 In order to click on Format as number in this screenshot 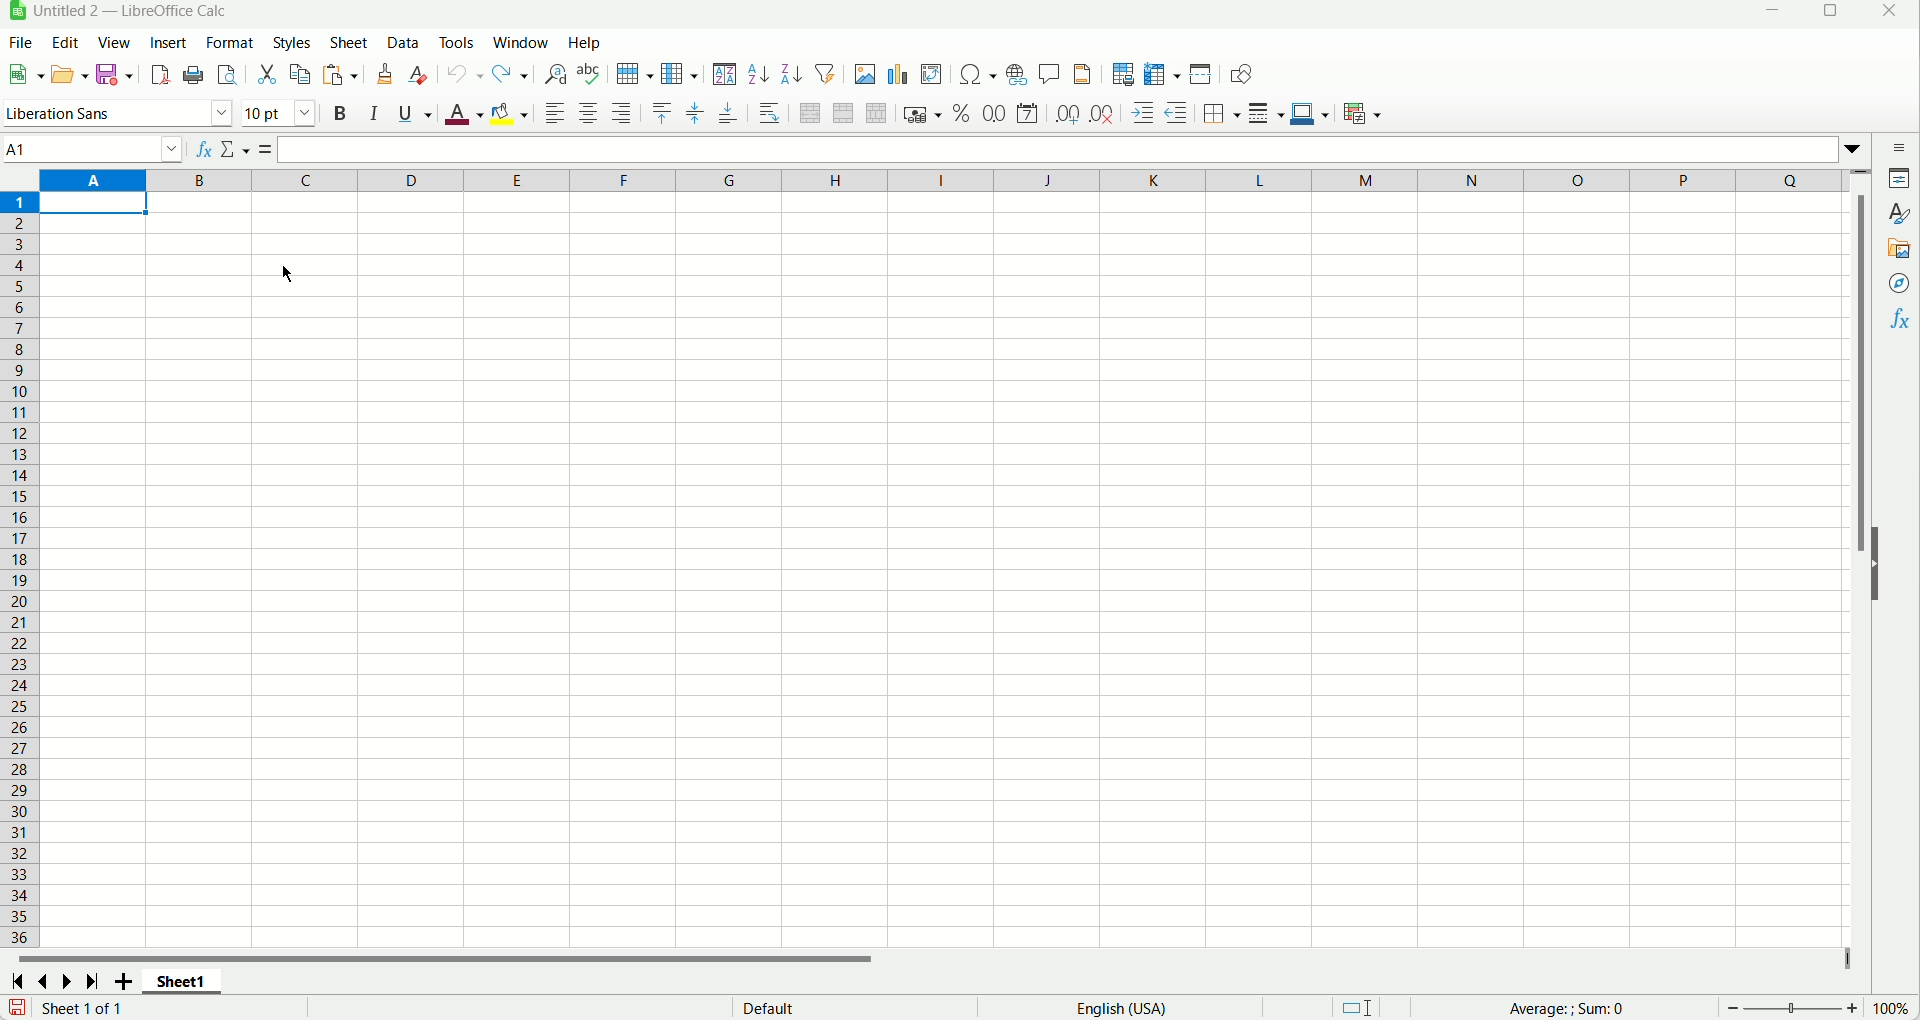, I will do `click(994, 112)`.